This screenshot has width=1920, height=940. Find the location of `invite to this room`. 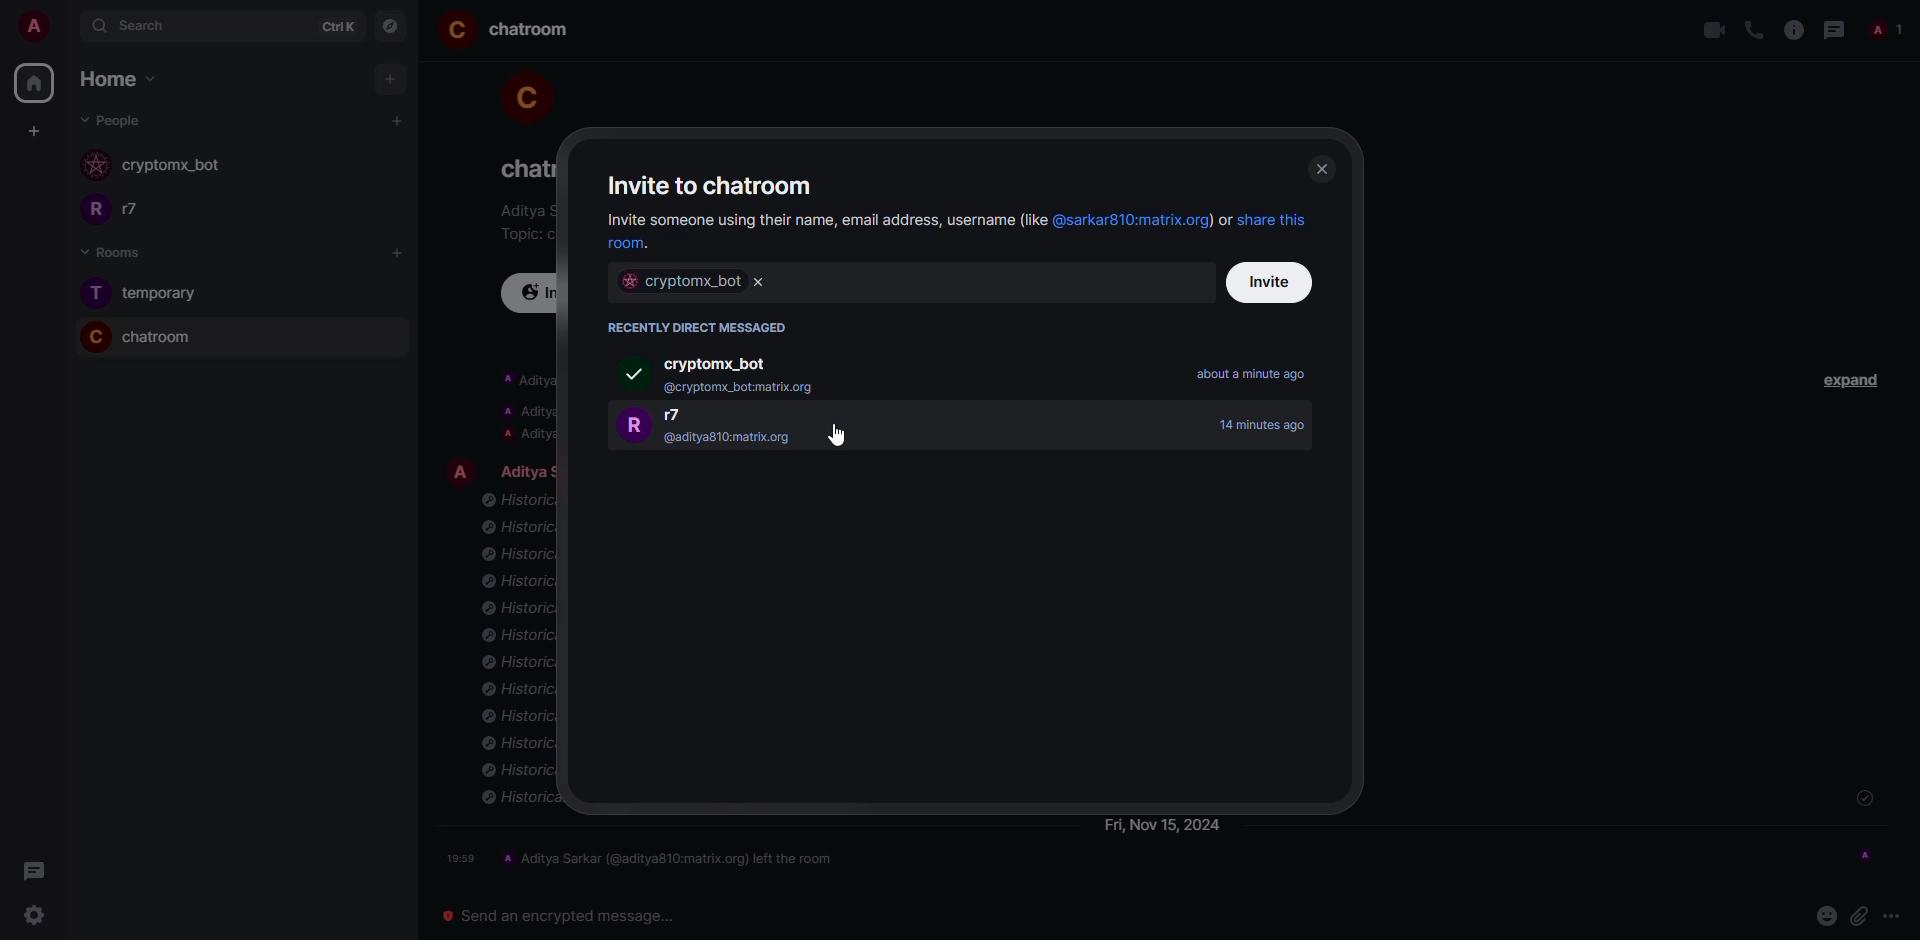

invite to this room is located at coordinates (534, 293).